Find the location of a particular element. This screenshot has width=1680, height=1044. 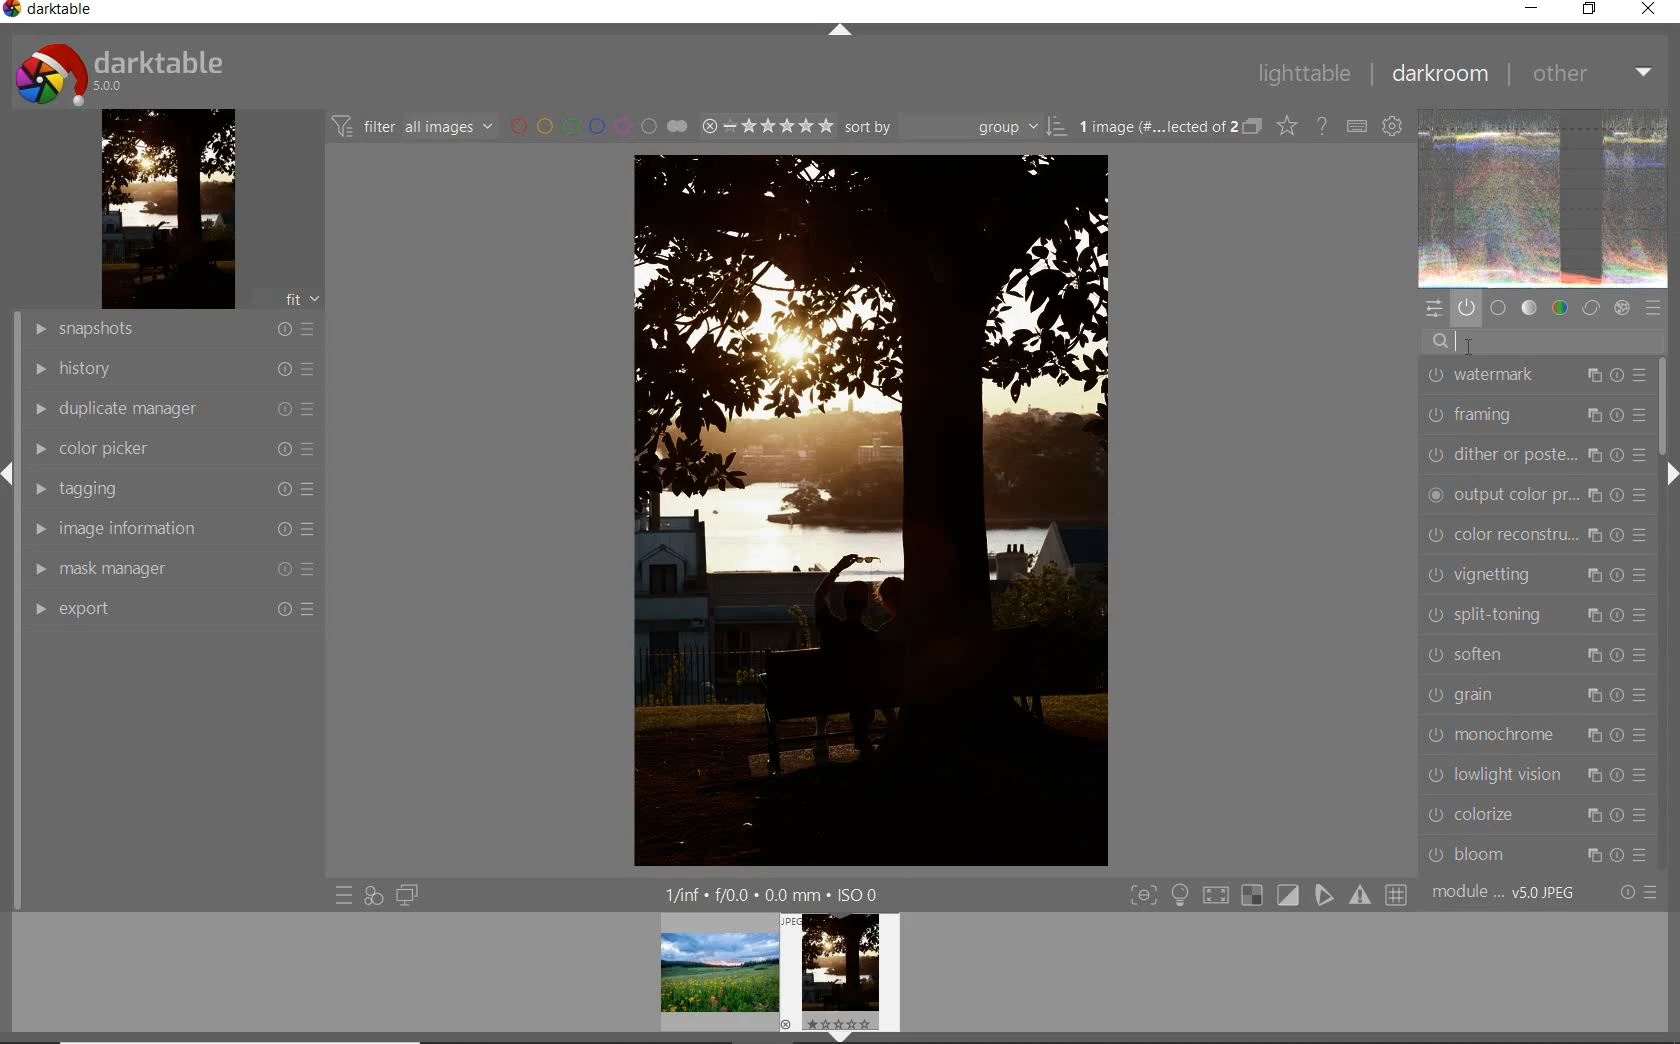

image is located at coordinates (168, 209).